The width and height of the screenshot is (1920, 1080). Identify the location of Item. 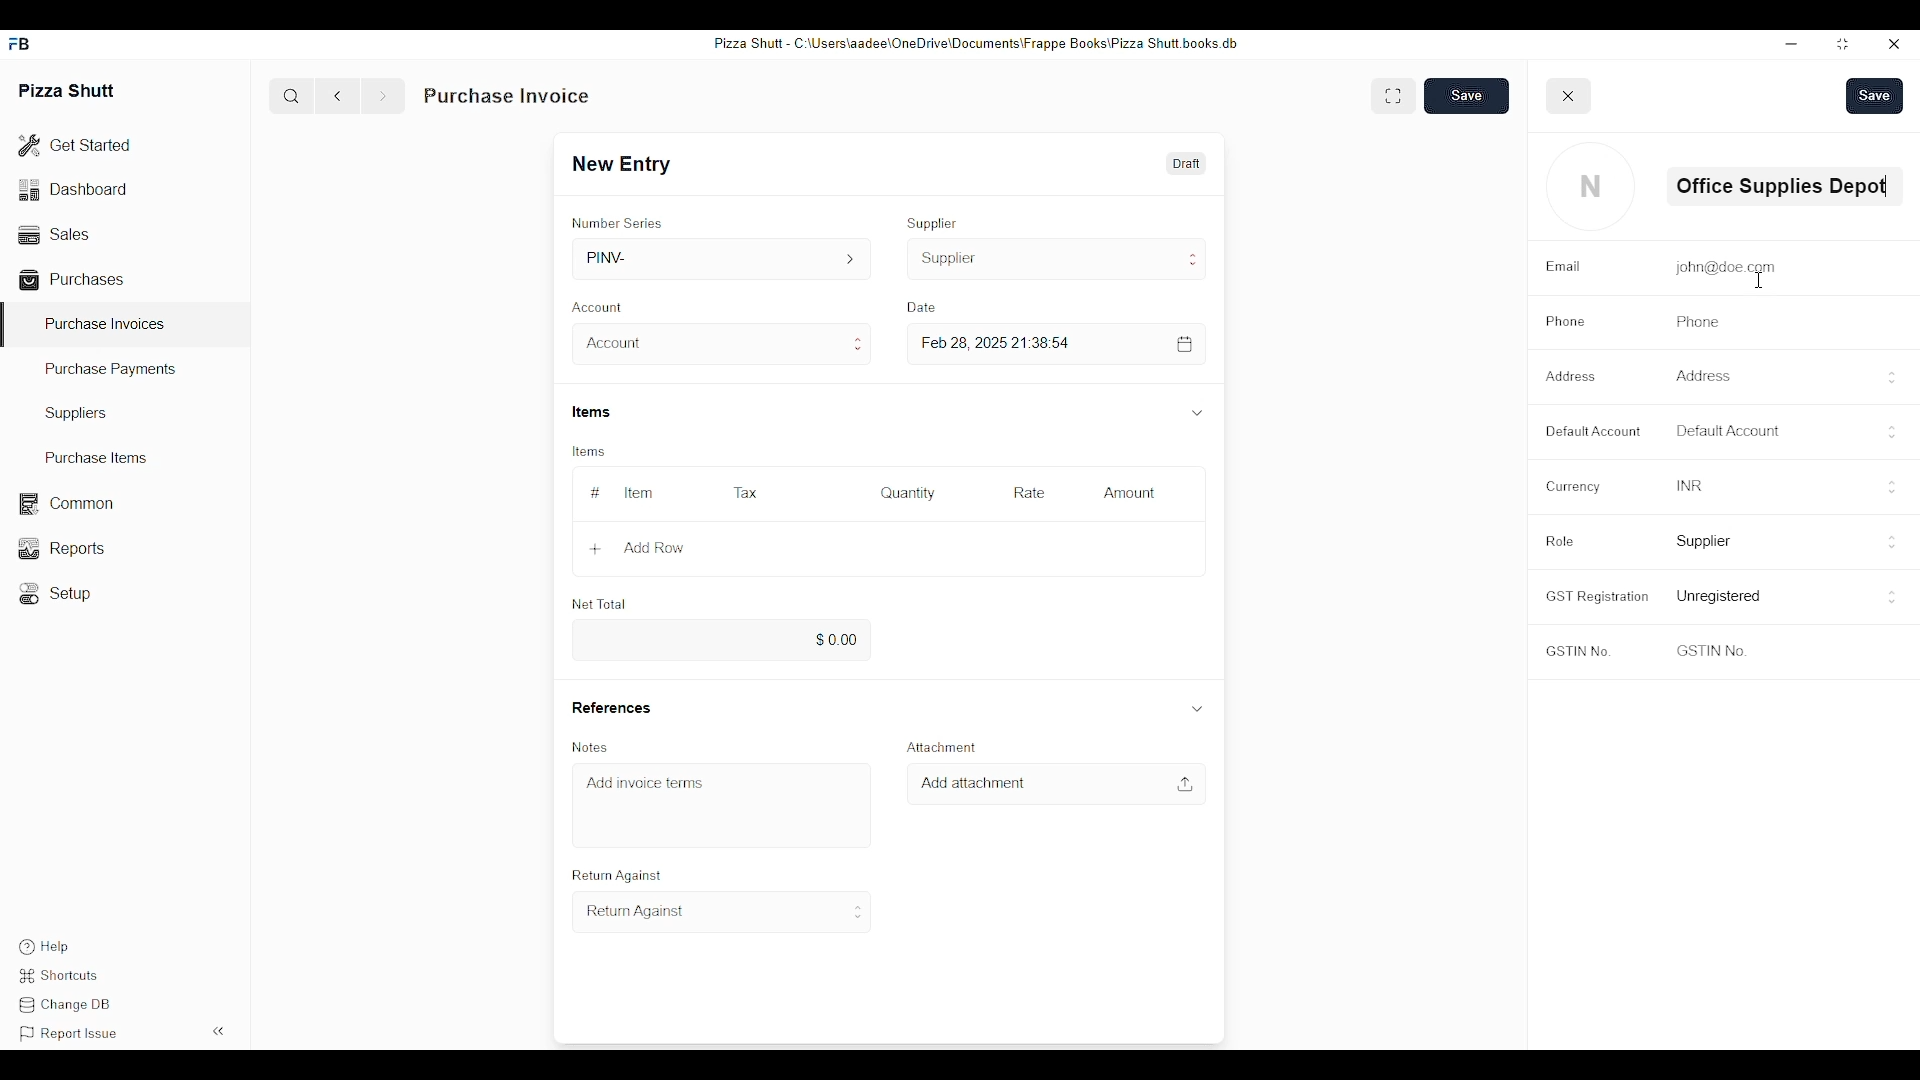
(639, 493).